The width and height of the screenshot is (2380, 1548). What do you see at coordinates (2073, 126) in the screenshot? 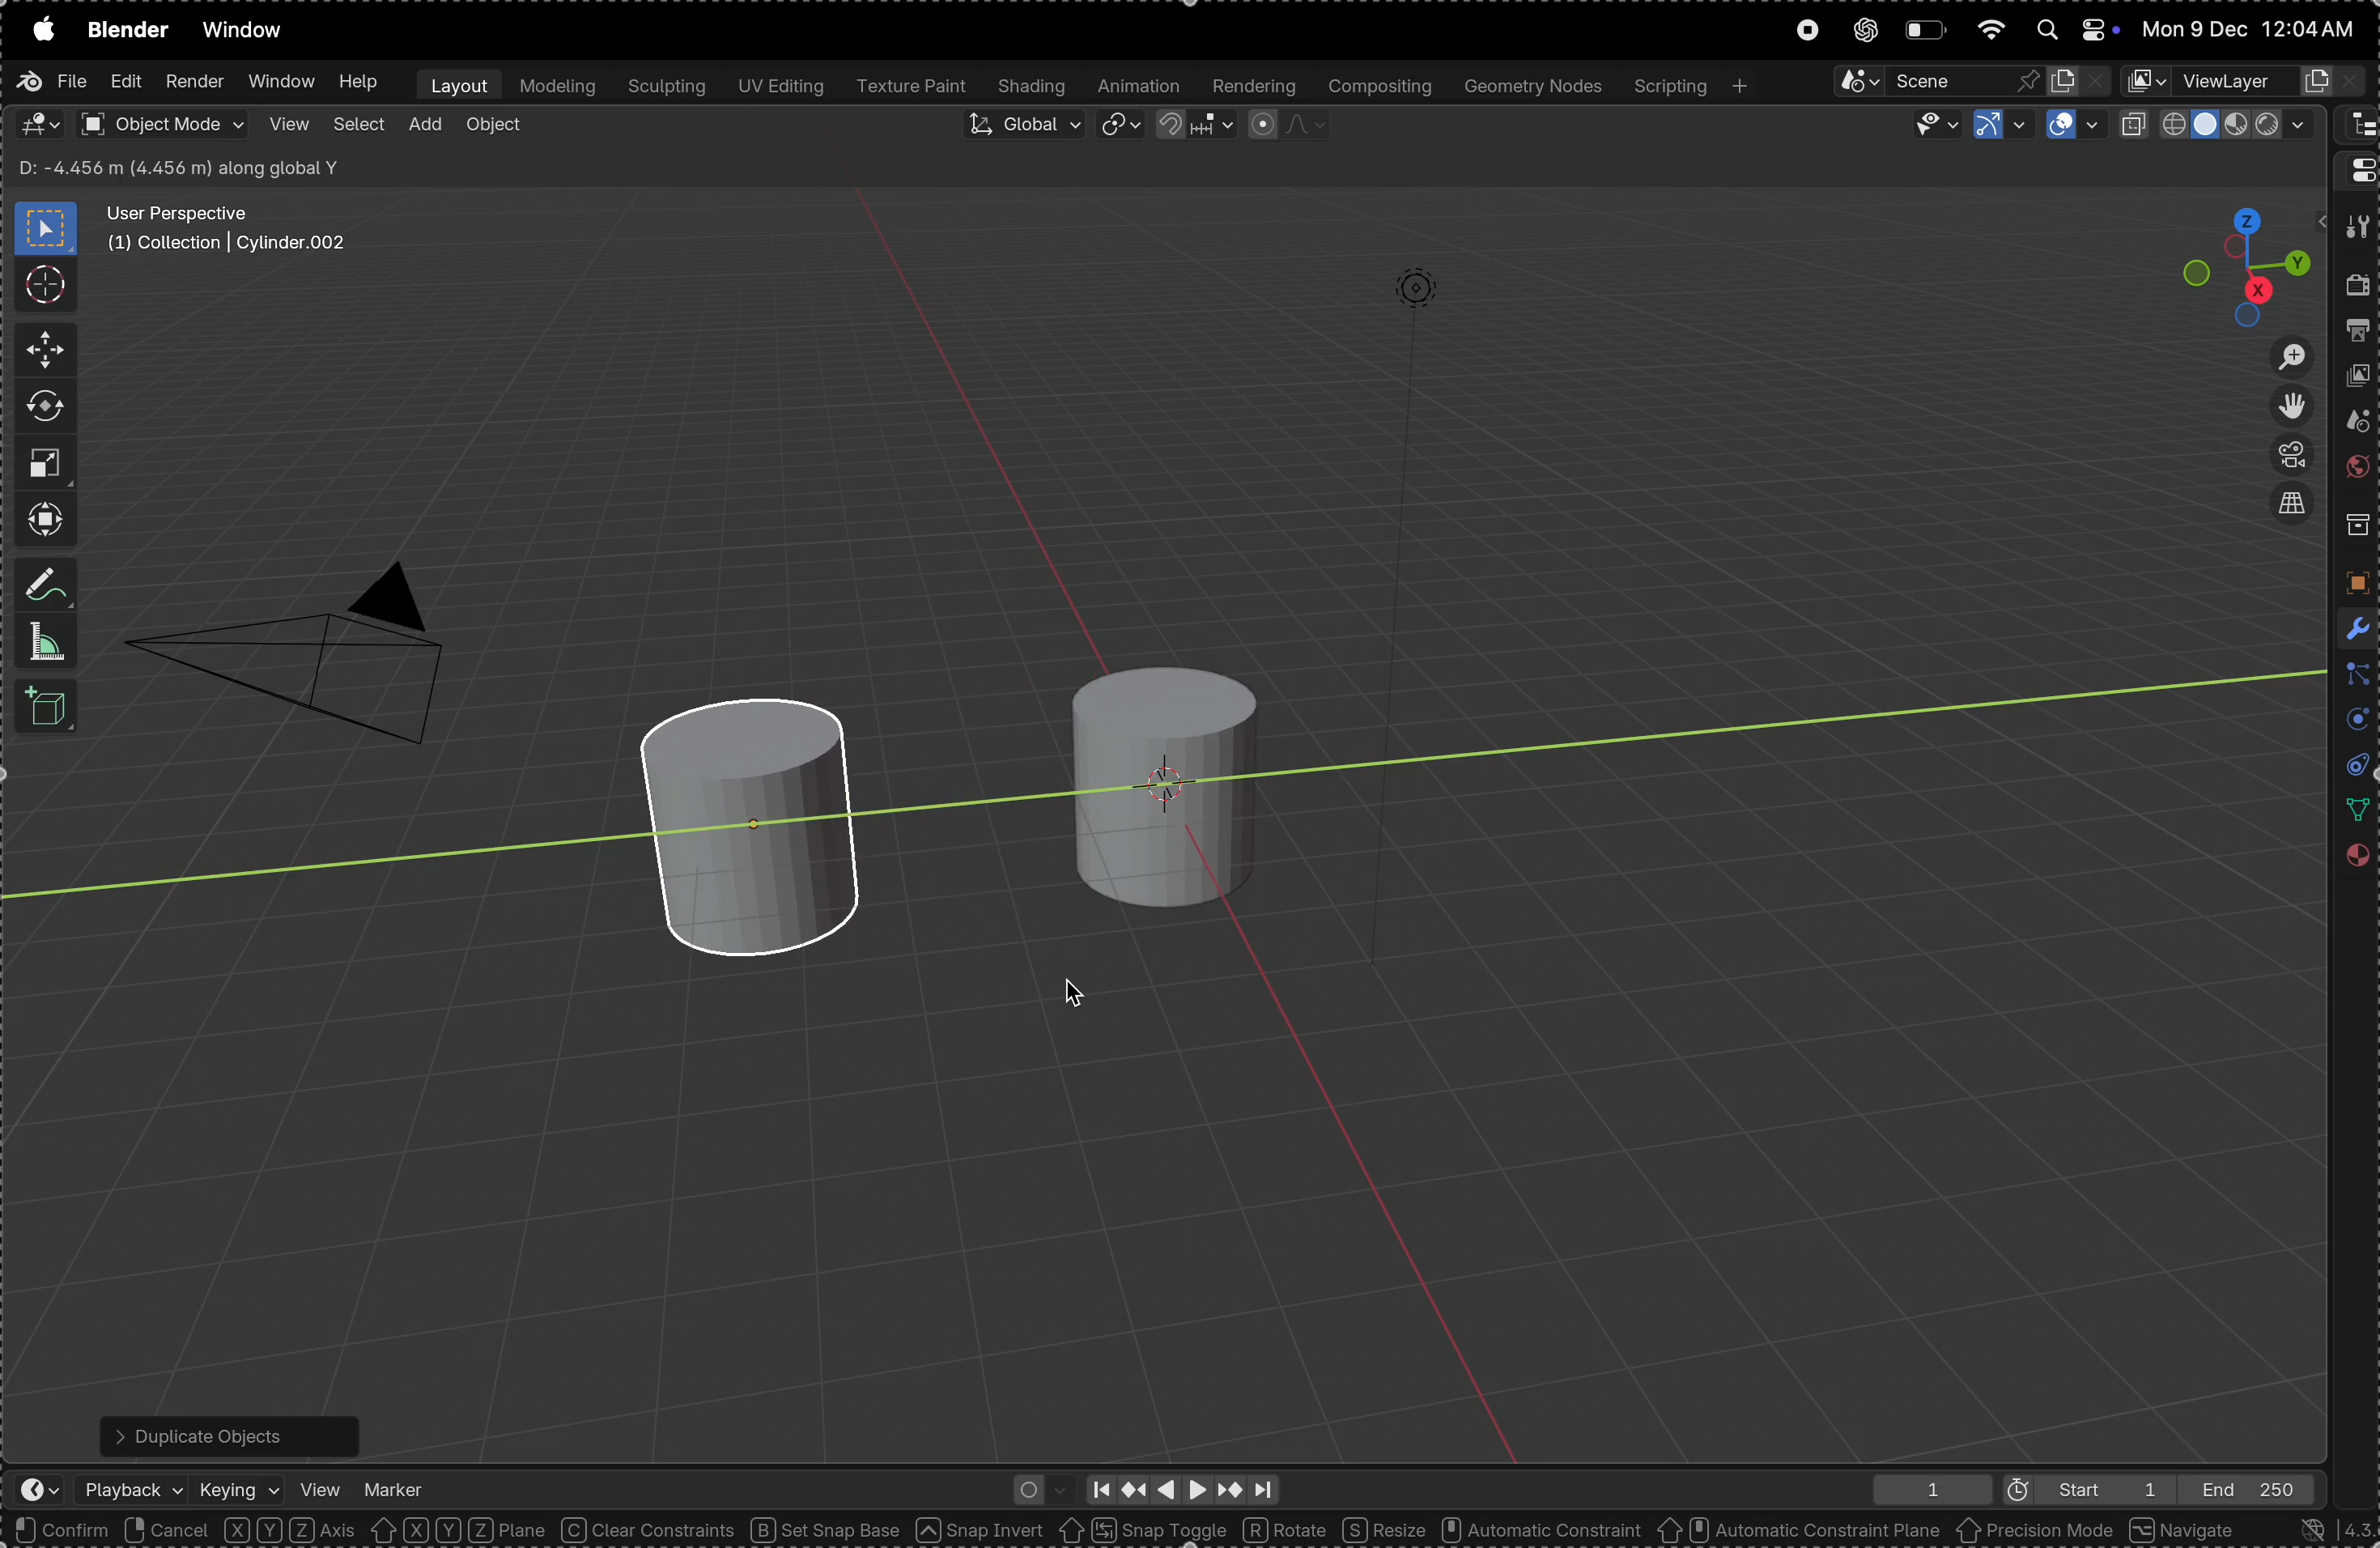
I see `show overlays` at bounding box center [2073, 126].